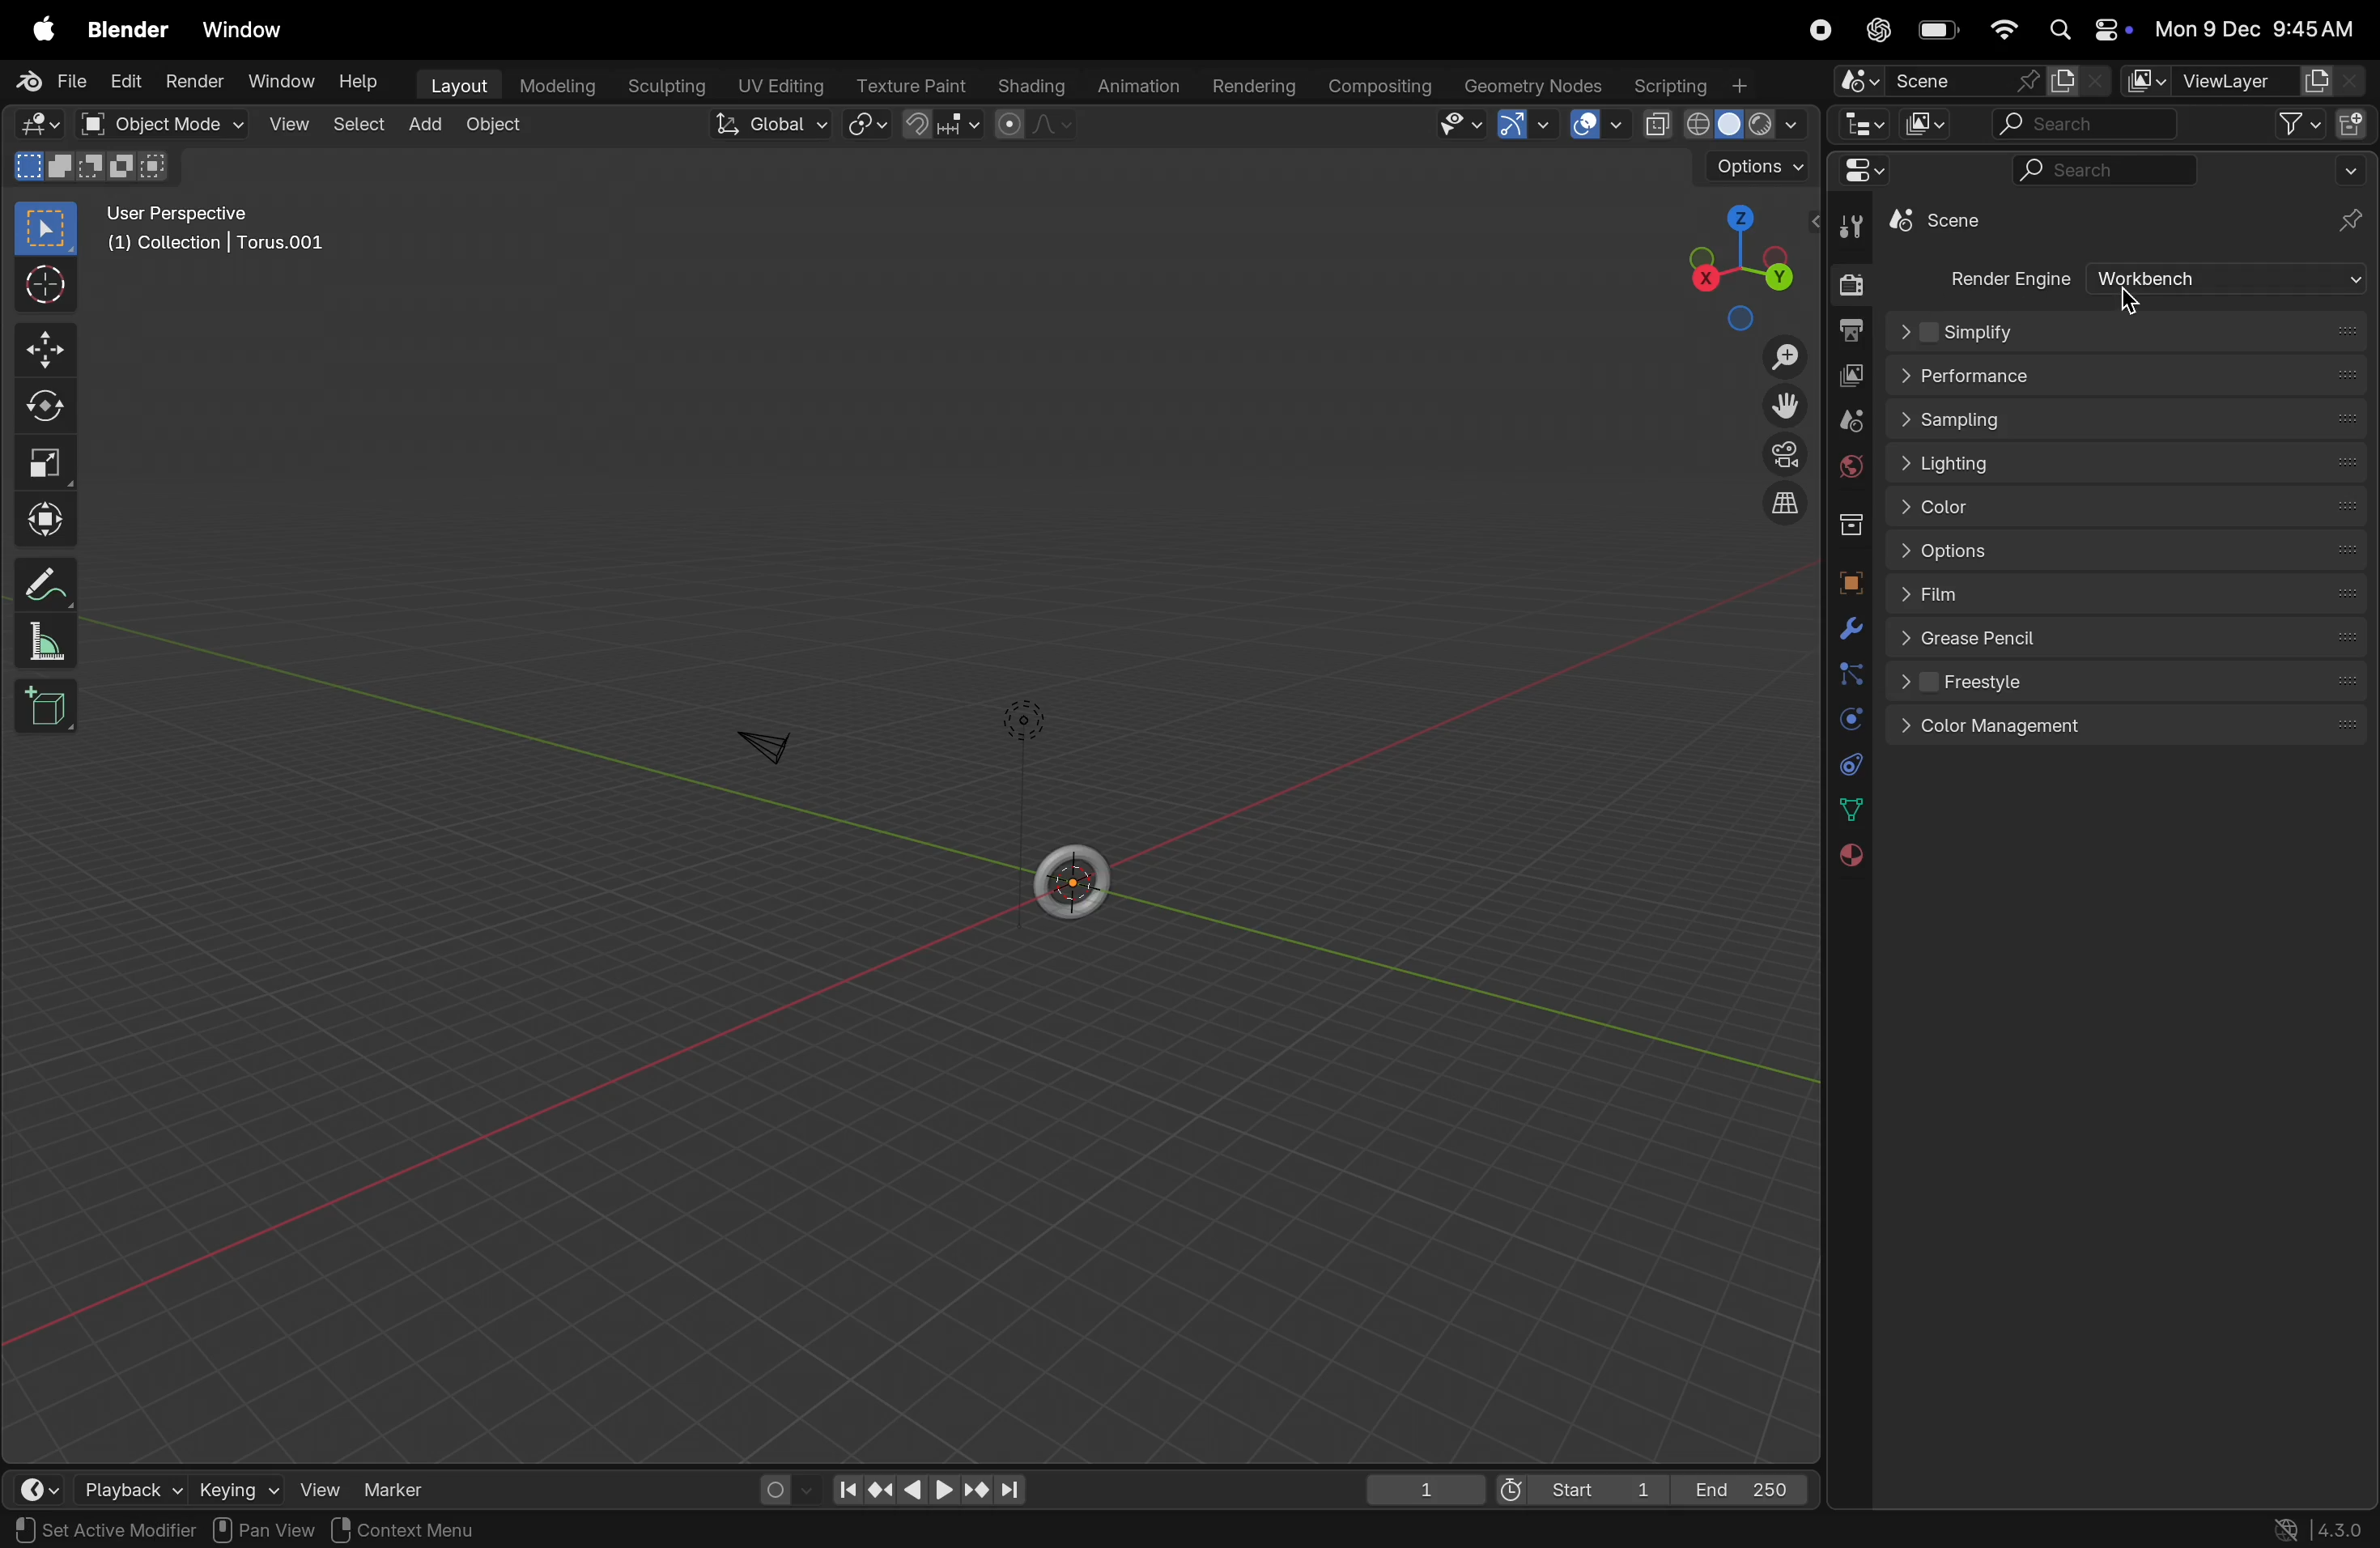 Image resolution: width=2380 pixels, height=1548 pixels. Describe the element at coordinates (51, 347) in the screenshot. I see `Move` at that location.